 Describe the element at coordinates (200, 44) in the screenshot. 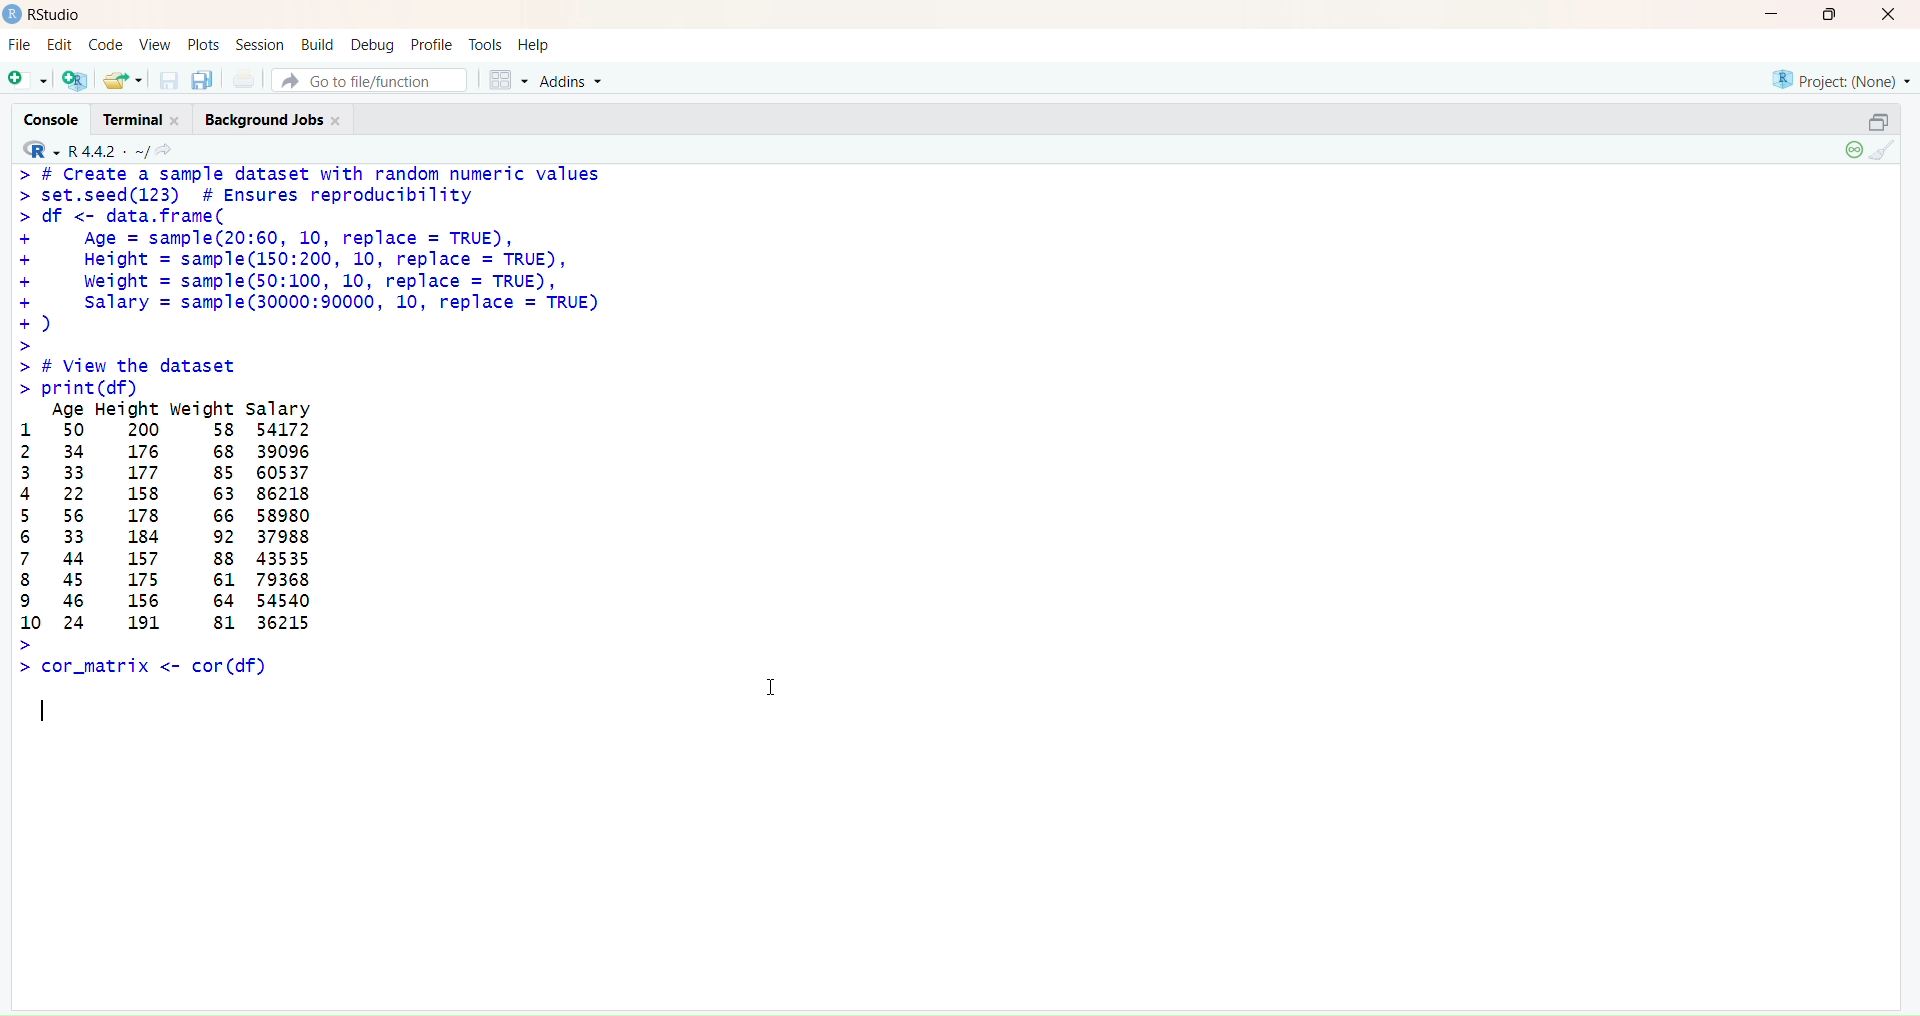

I see `Posts` at that location.